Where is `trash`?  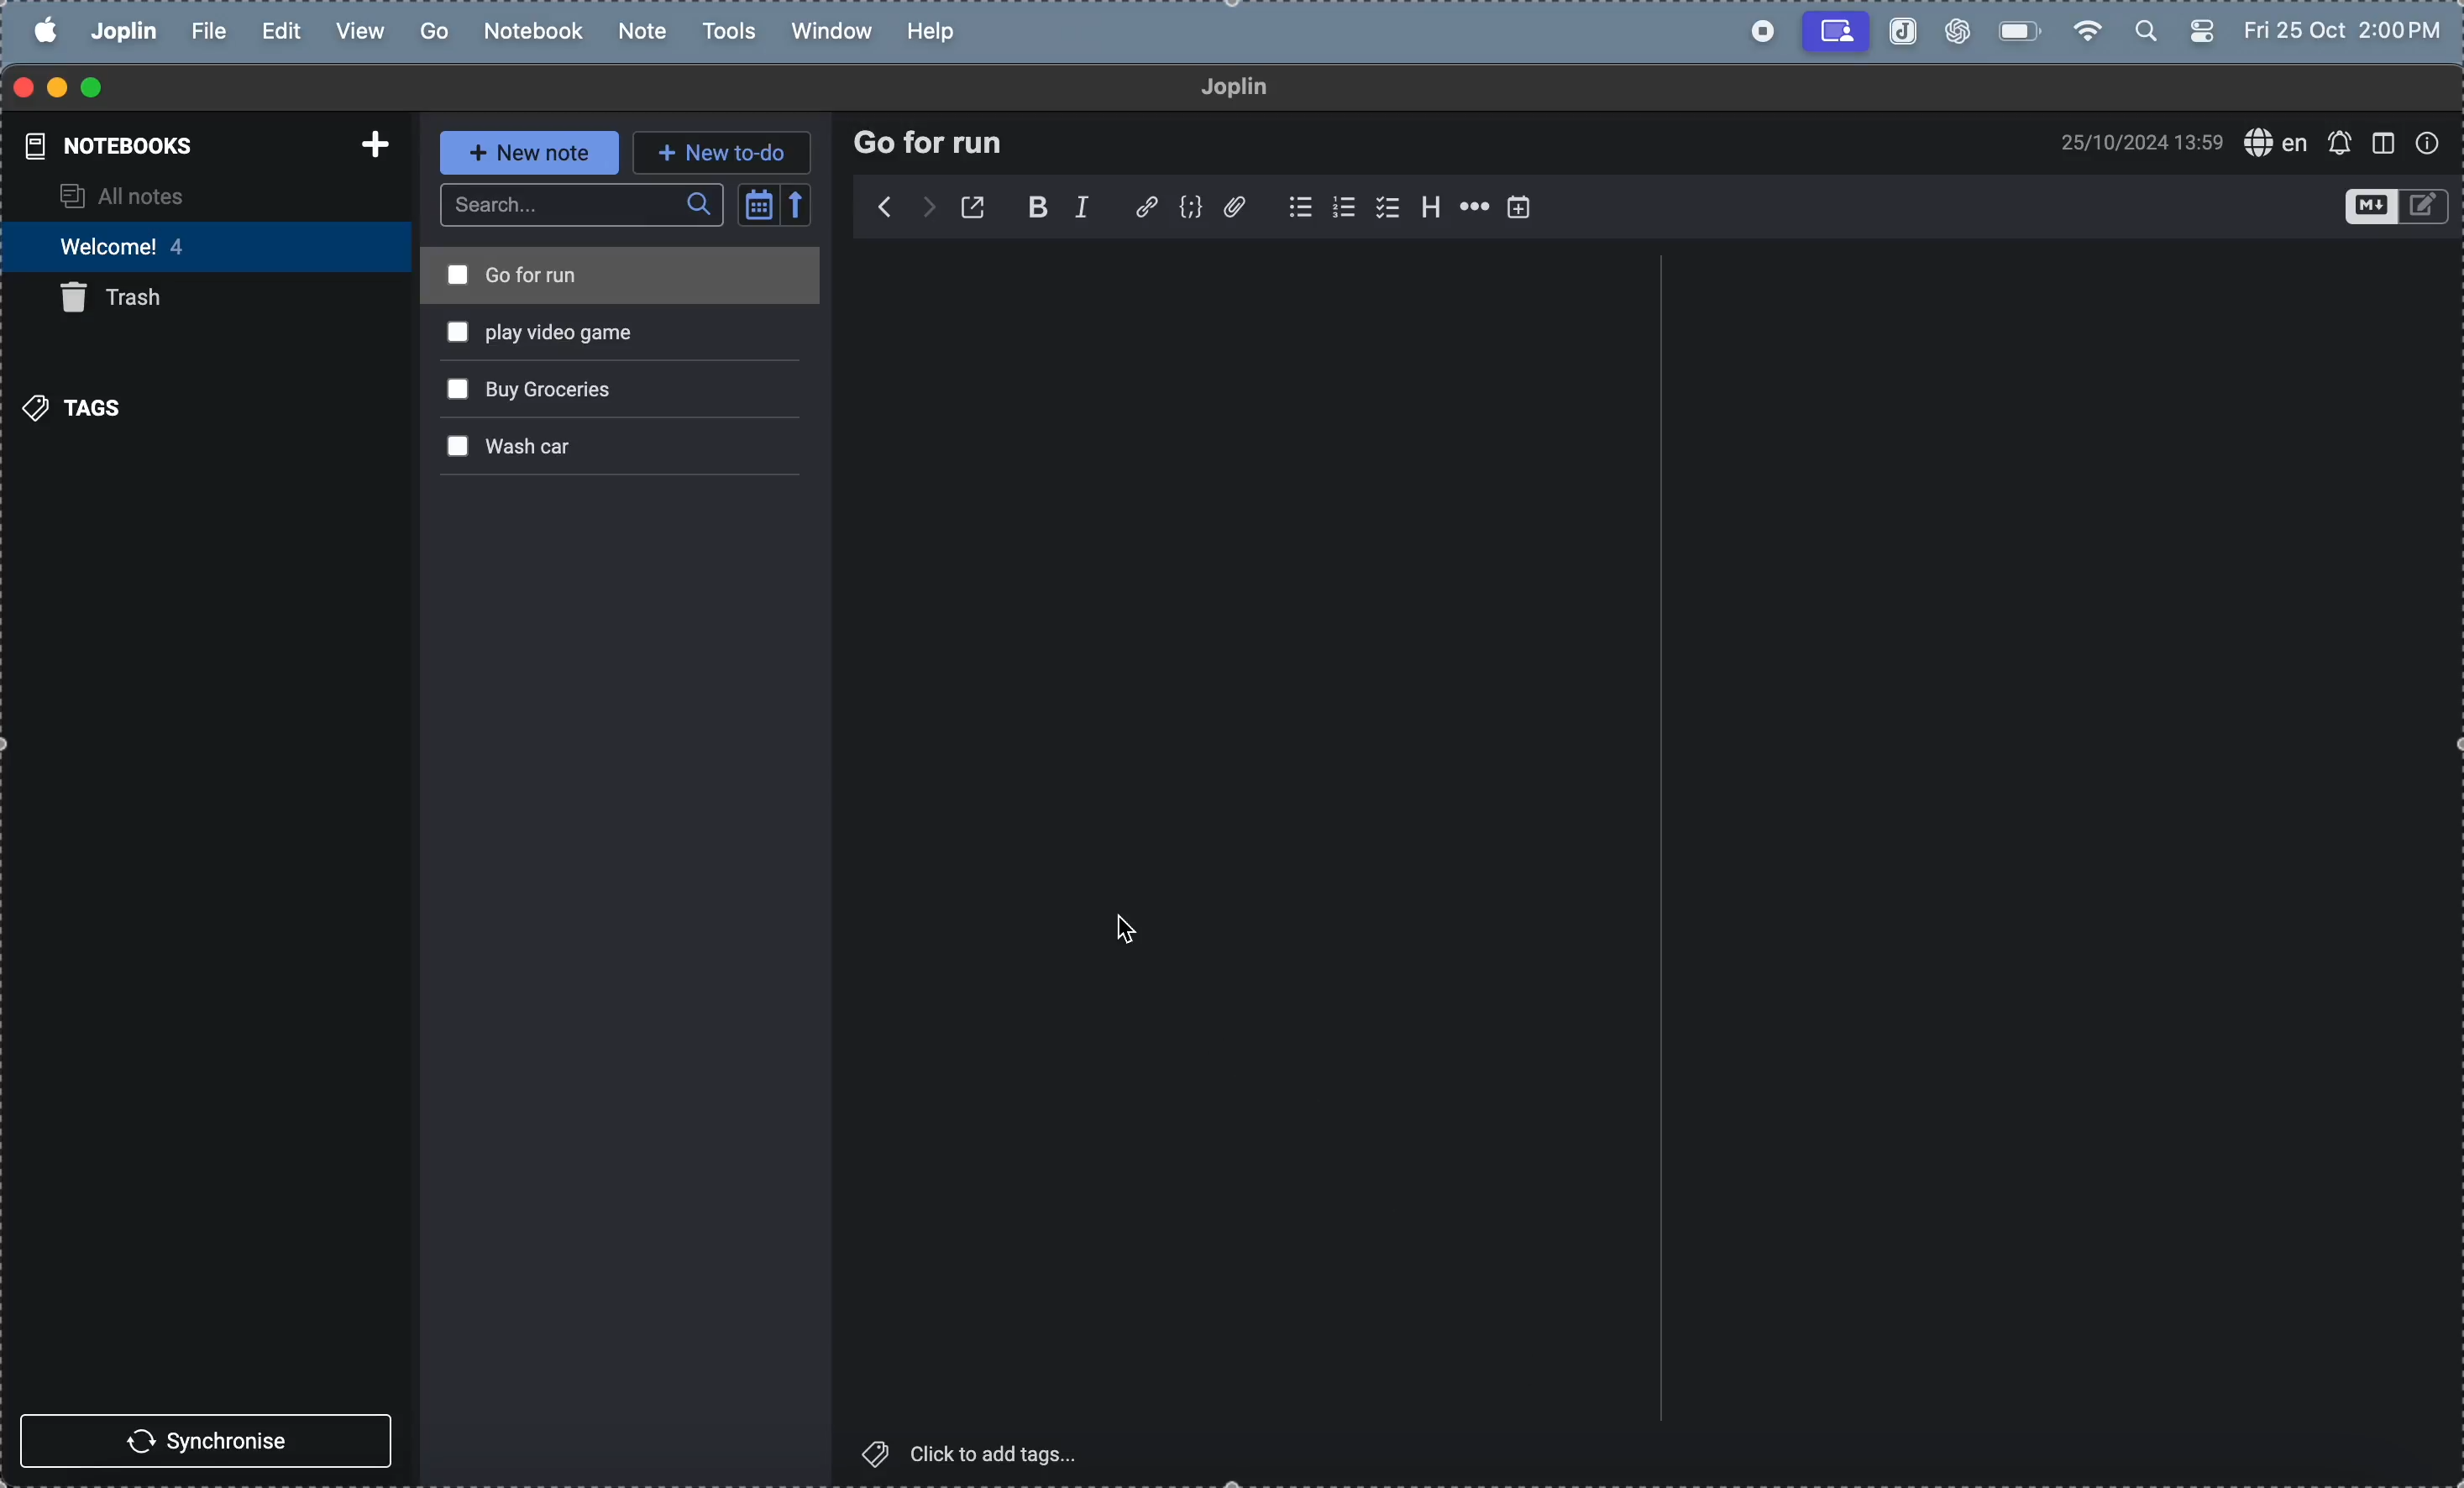
trash is located at coordinates (125, 301).